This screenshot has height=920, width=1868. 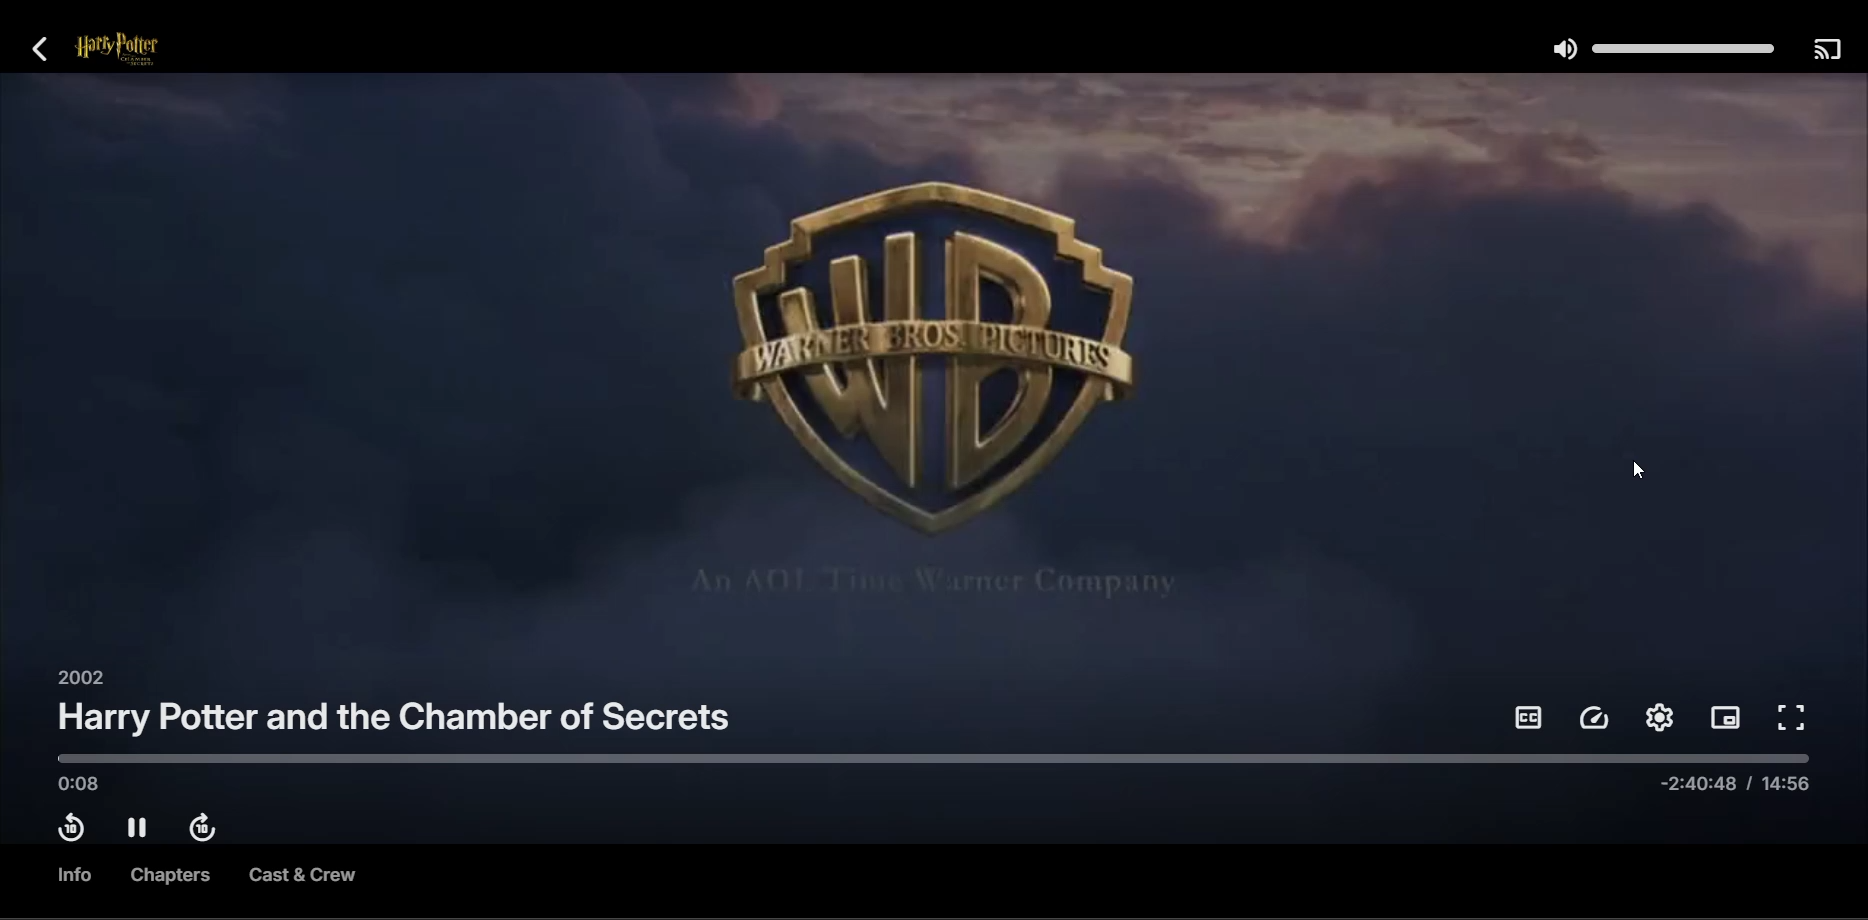 I want to click on Settings, so click(x=1663, y=717).